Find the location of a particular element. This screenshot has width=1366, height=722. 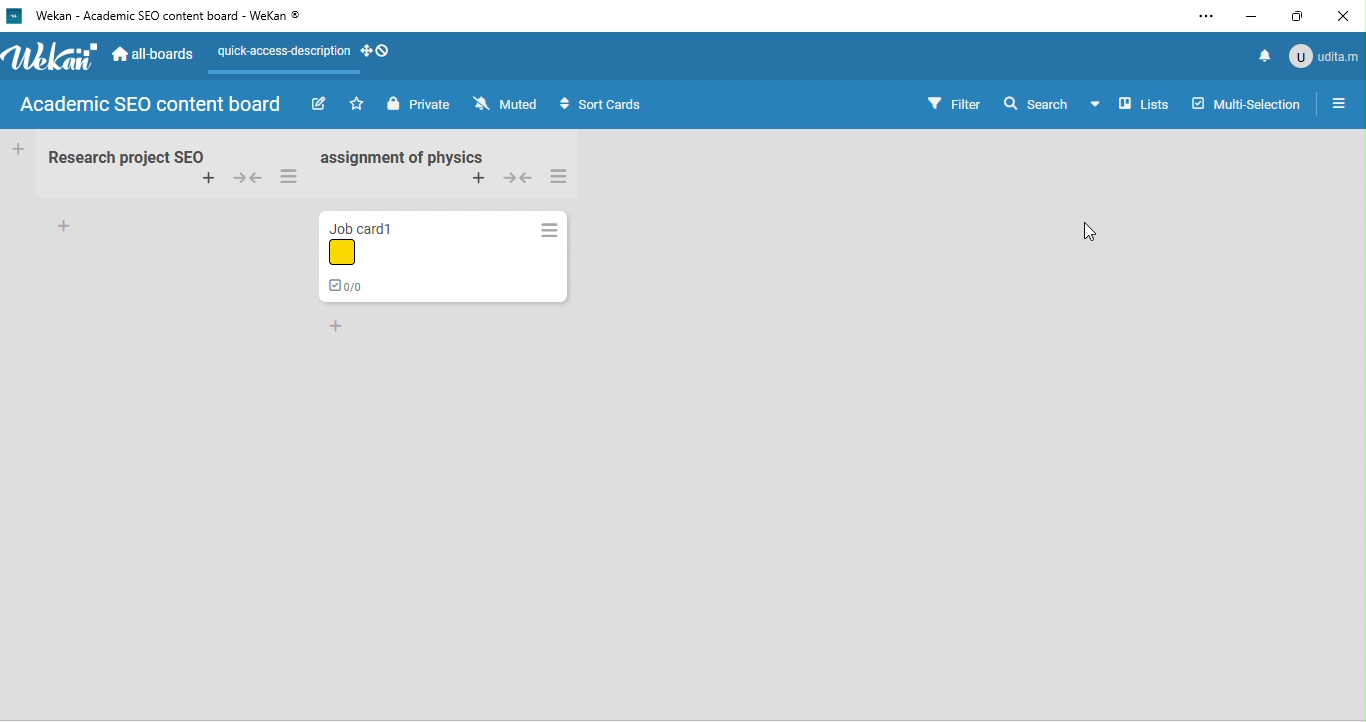

close is located at coordinates (1346, 15).